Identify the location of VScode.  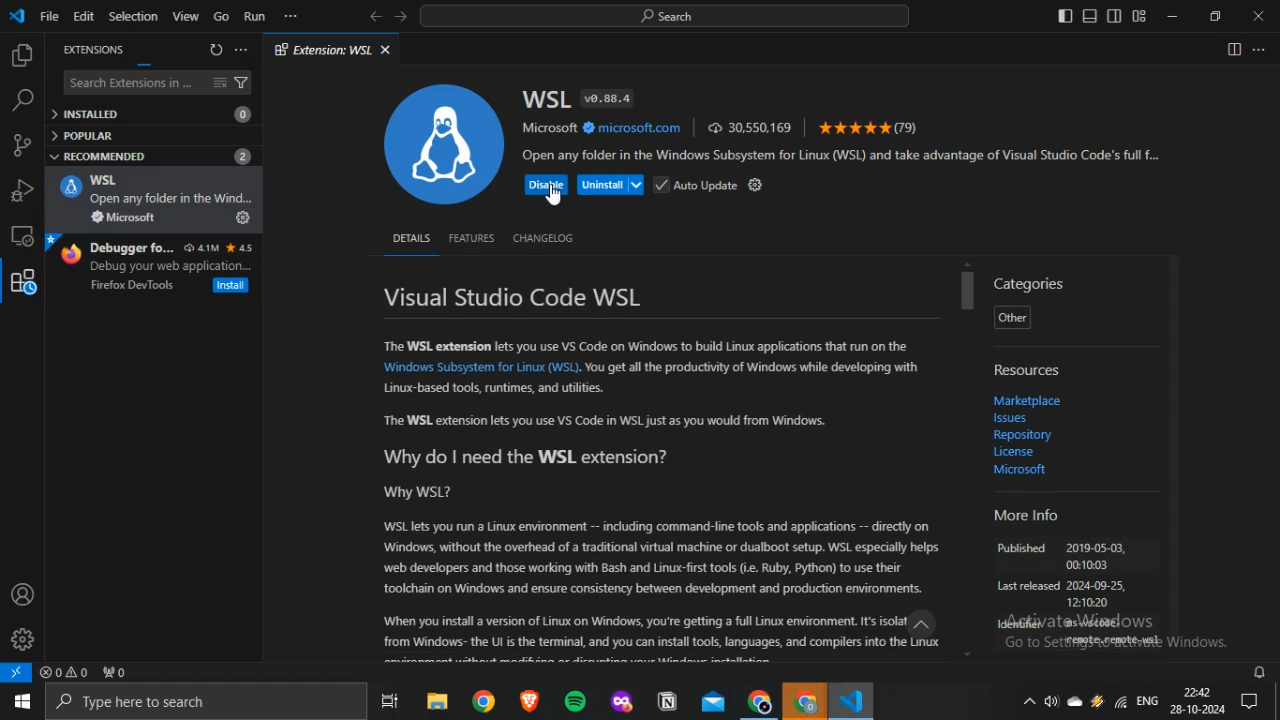
(850, 700).